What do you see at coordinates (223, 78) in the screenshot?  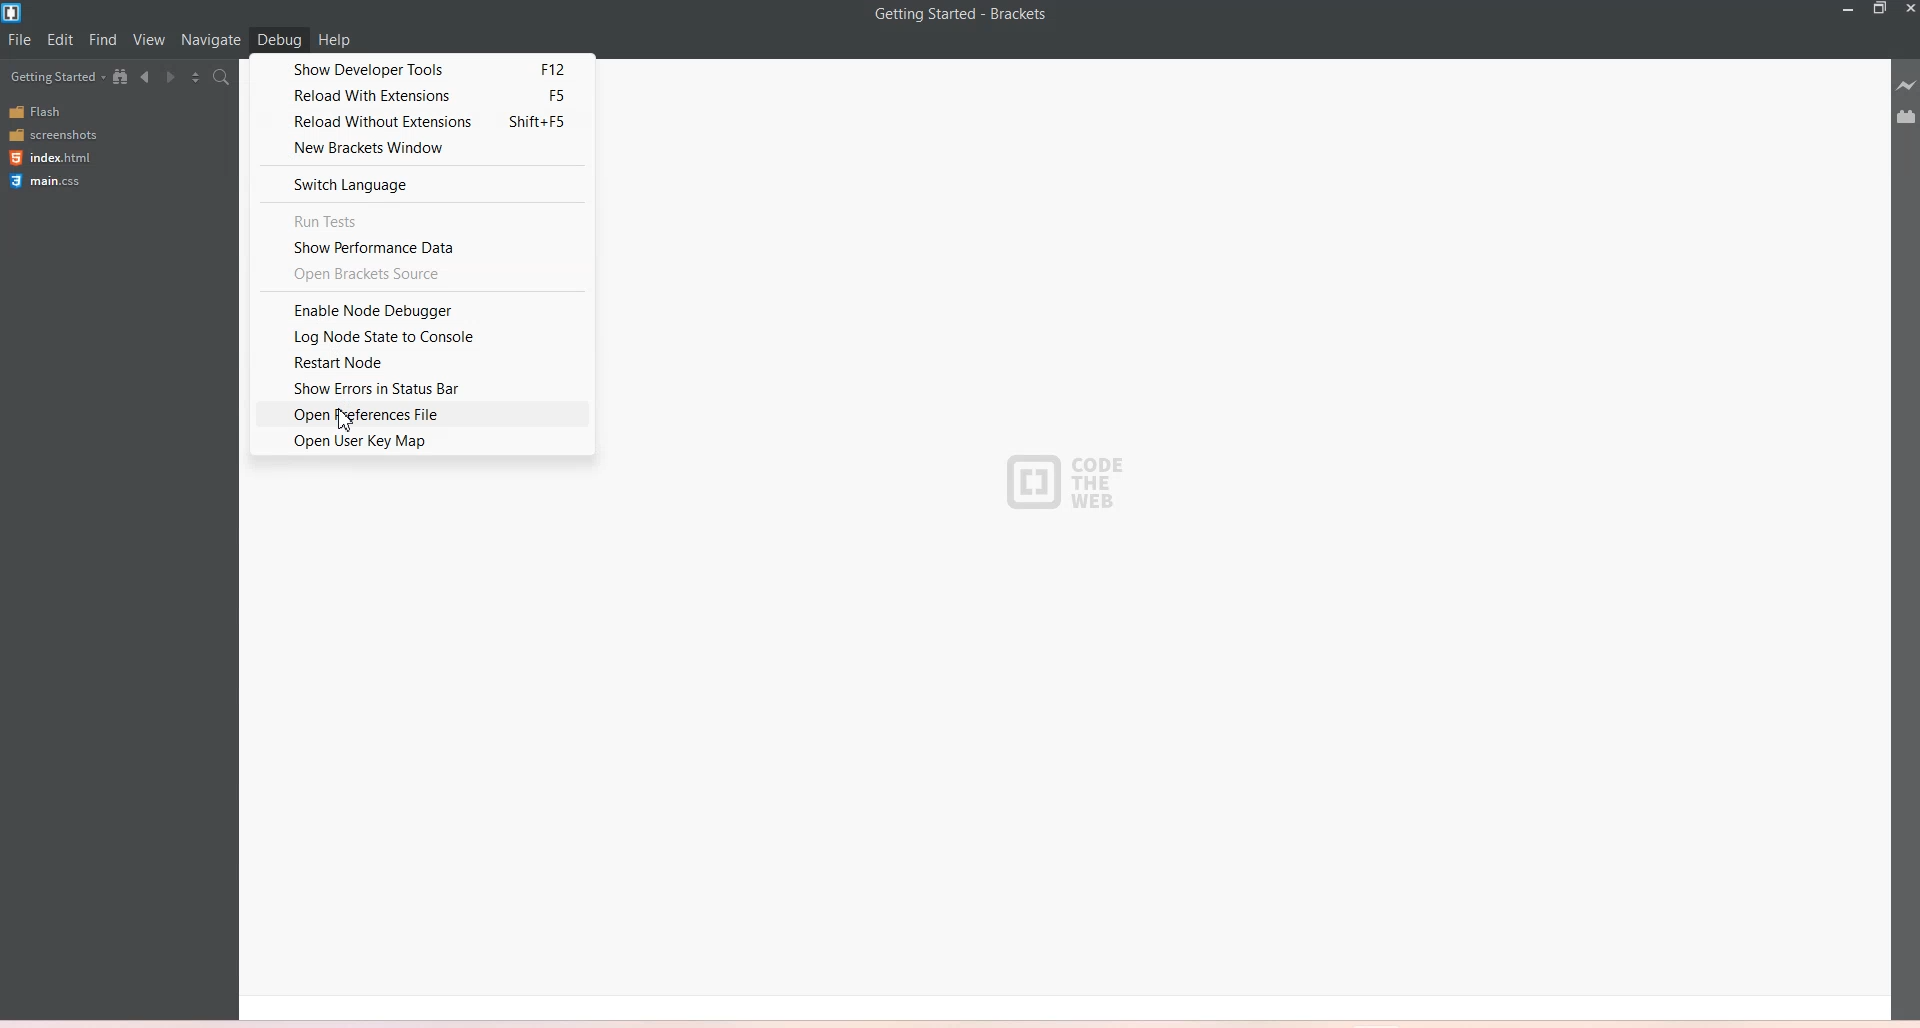 I see `Find in Files` at bounding box center [223, 78].